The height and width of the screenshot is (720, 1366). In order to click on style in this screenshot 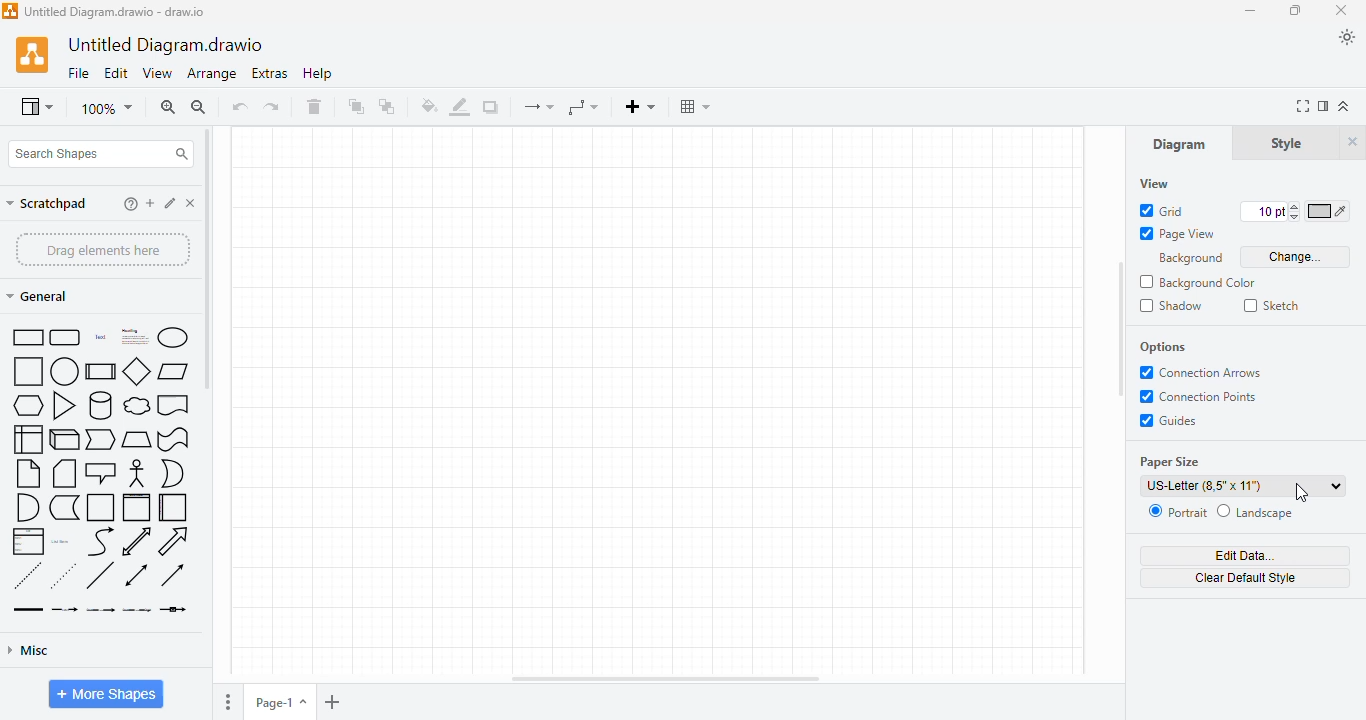, I will do `click(1286, 144)`.